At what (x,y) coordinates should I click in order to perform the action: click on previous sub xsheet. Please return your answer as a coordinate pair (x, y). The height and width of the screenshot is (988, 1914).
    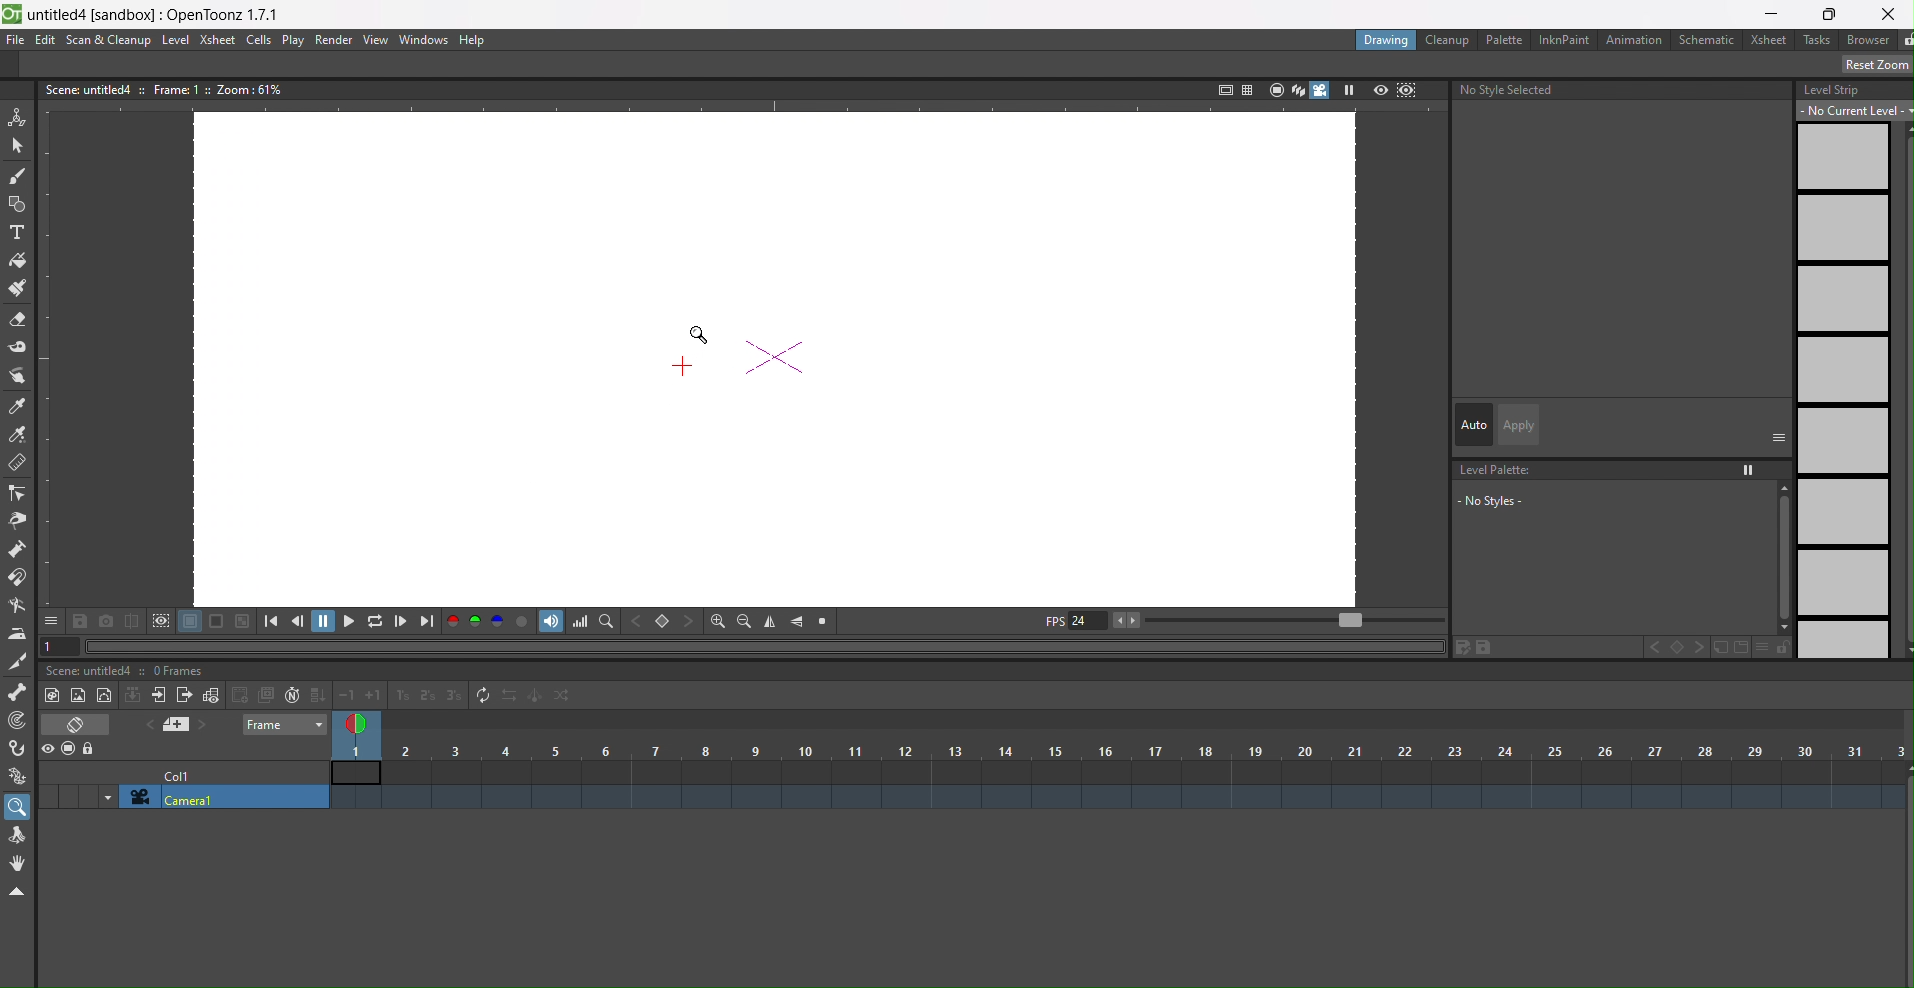
    Looking at the image, I should click on (160, 696).